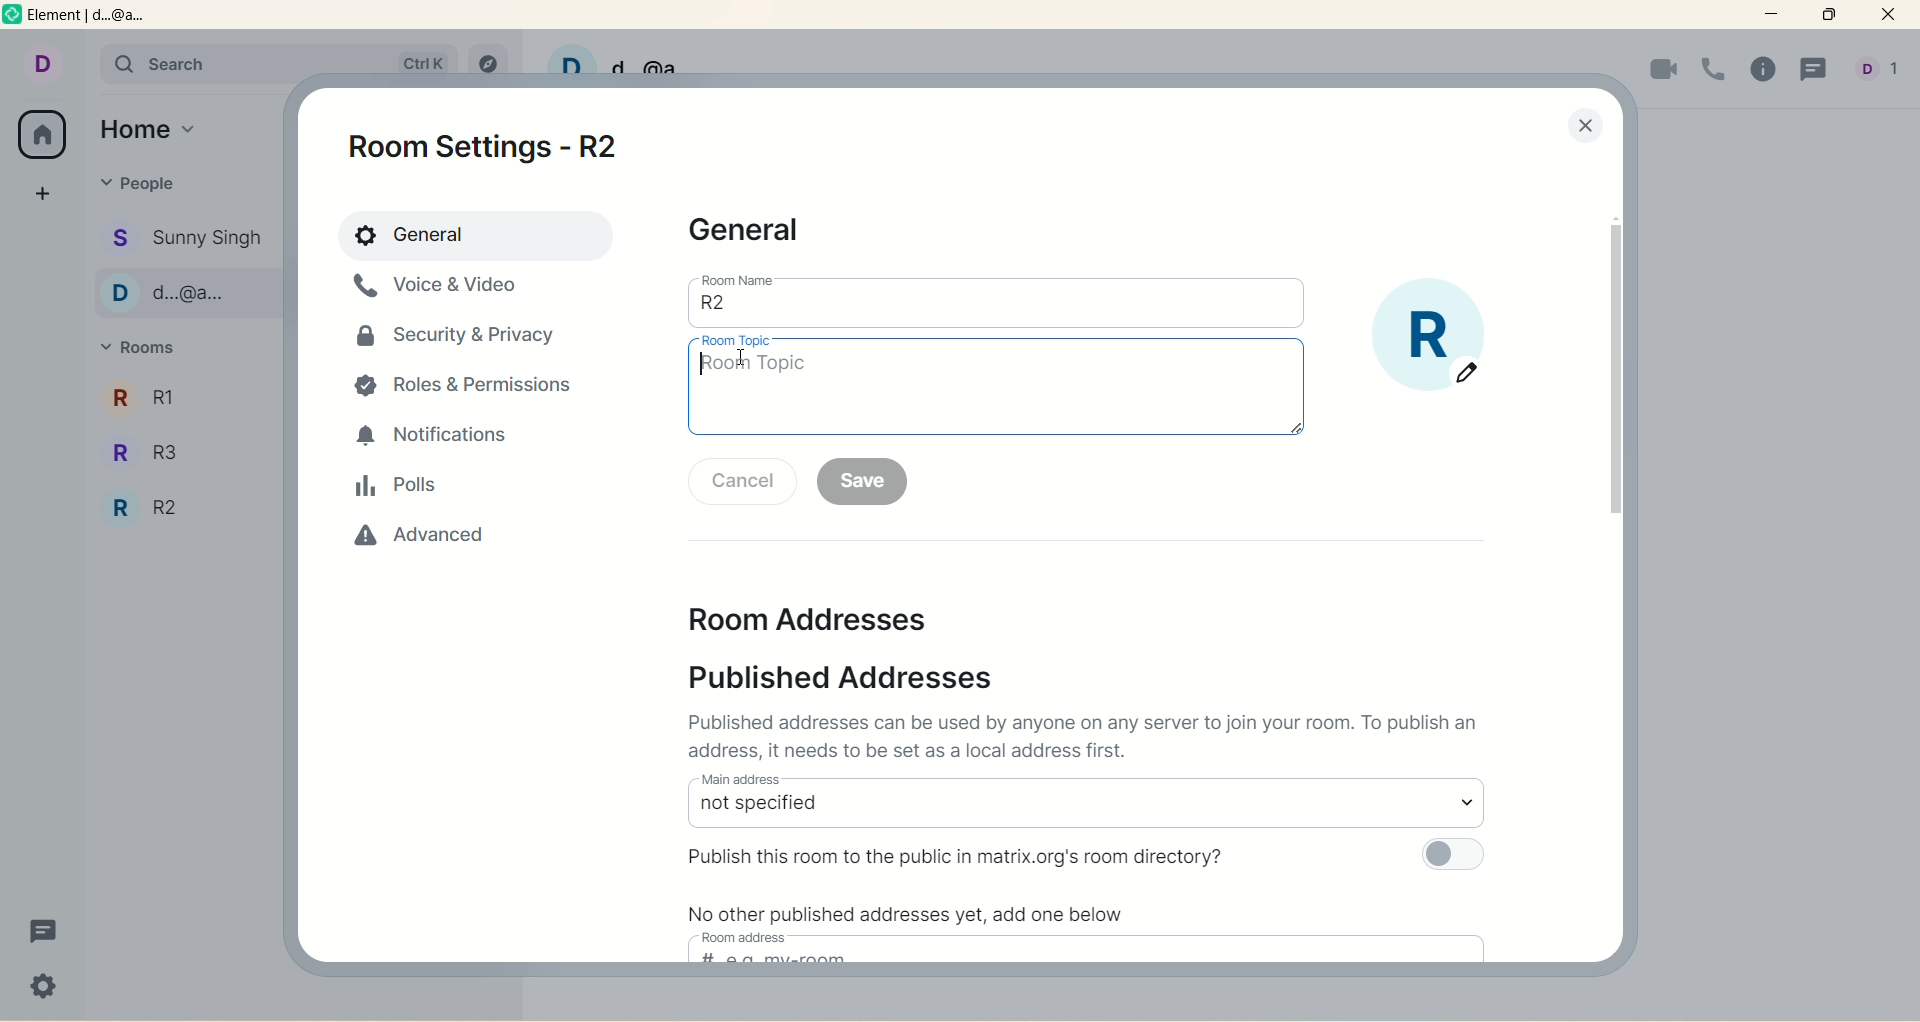 Image resolution: width=1920 pixels, height=1022 pixels. Describe the element at coordinates (146, 349) in the screenshot. I see `rooms` at that location.